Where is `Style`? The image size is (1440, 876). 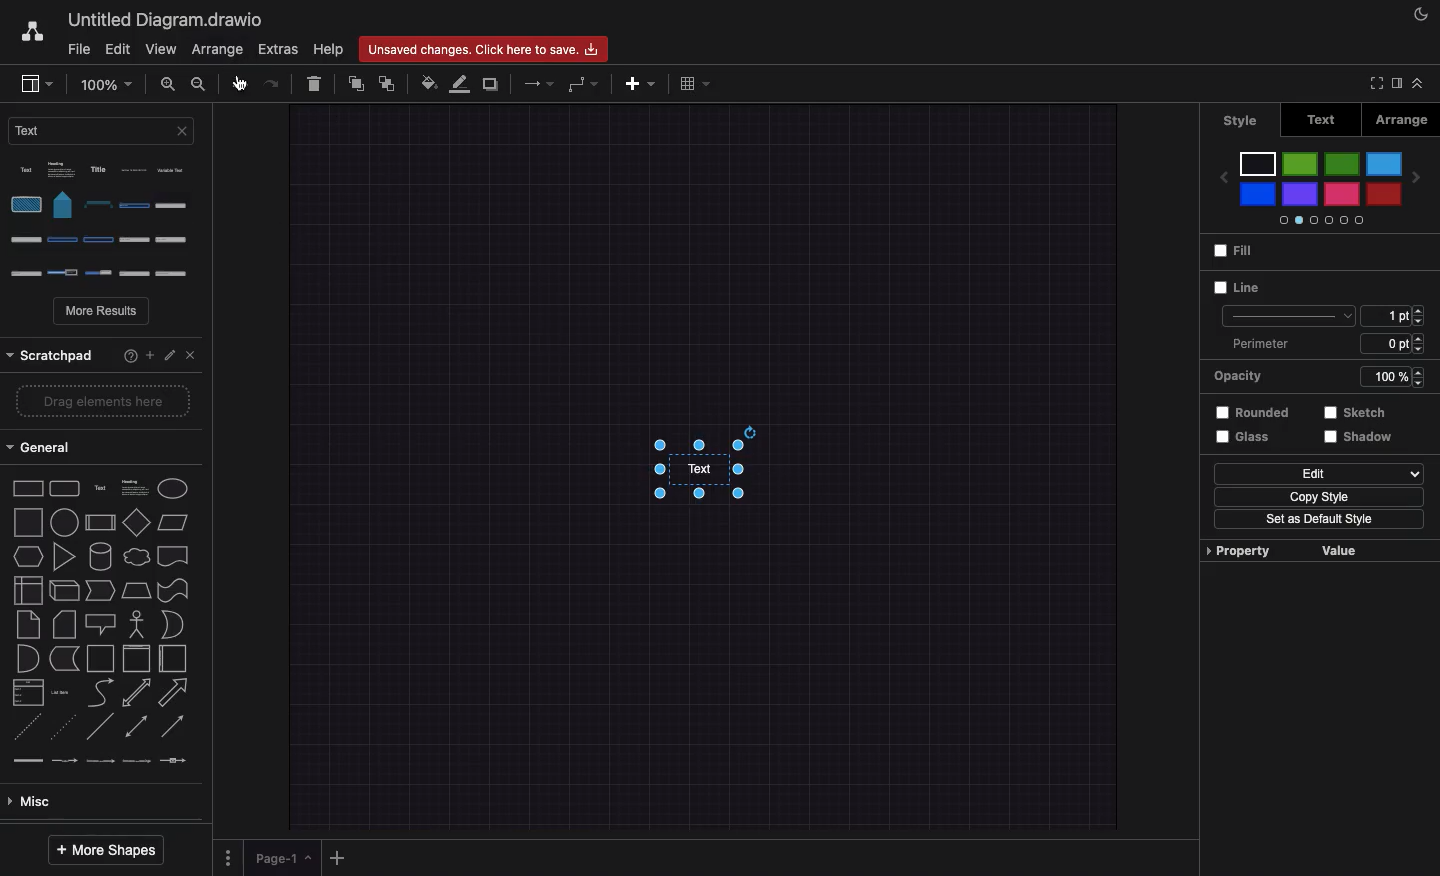
Style is located at coordinates (1244, 118).